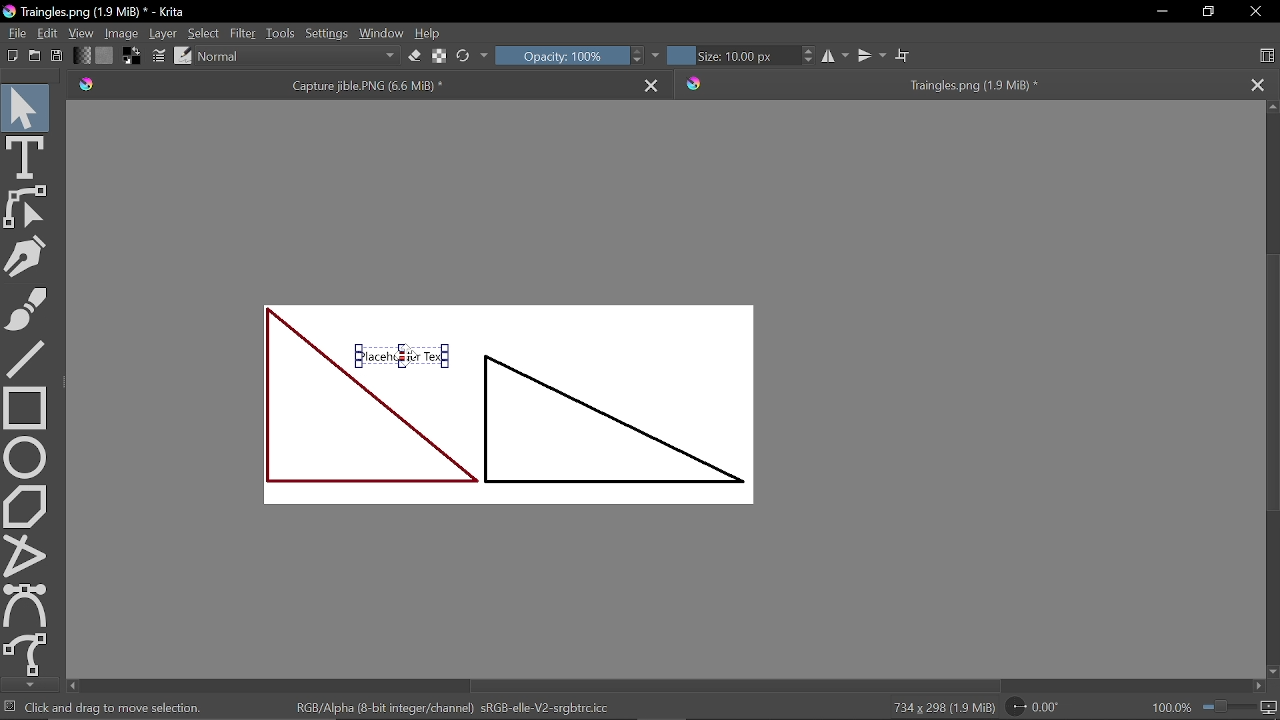 Image resolution: width=1280 pixels, height=720 pixels. What do you see at coordinates (27, 605) in the screenshot?
I see `Bezier select tool` at bounding box center [27, 605].